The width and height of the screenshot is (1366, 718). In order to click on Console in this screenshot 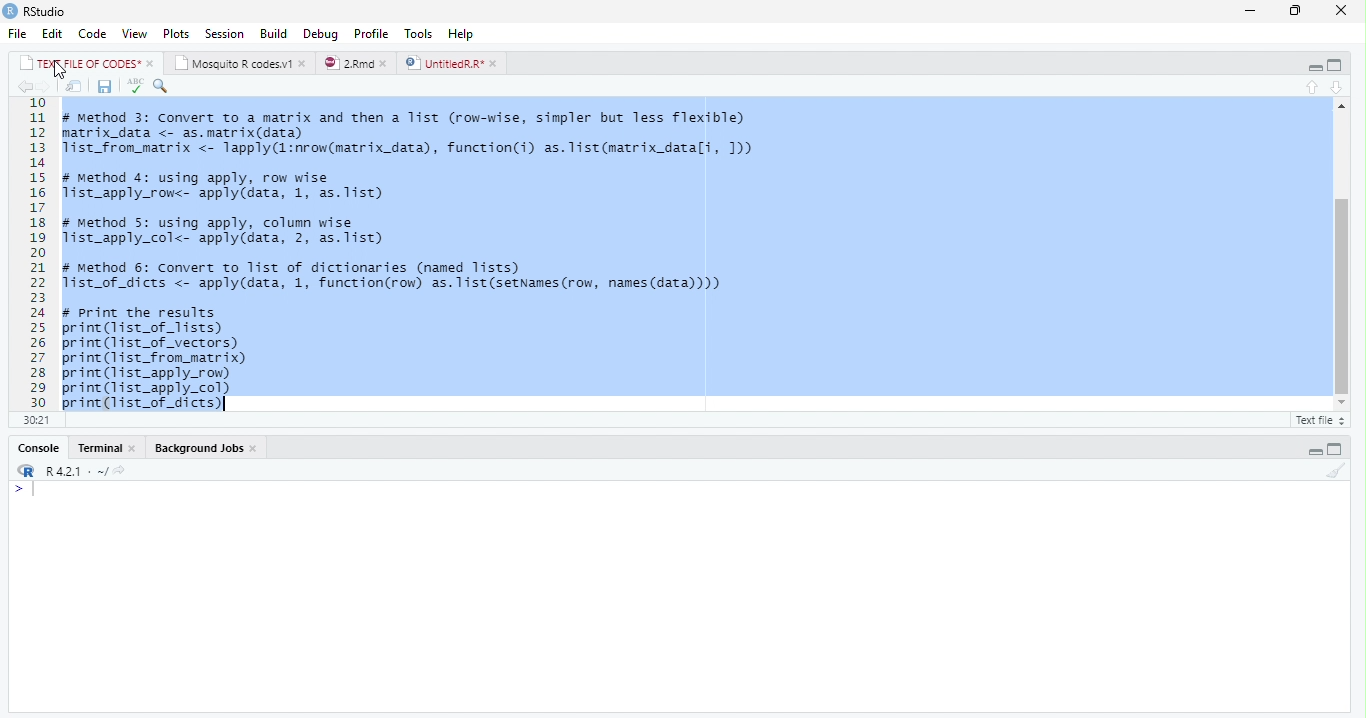, I will do `click(104, 448)`.